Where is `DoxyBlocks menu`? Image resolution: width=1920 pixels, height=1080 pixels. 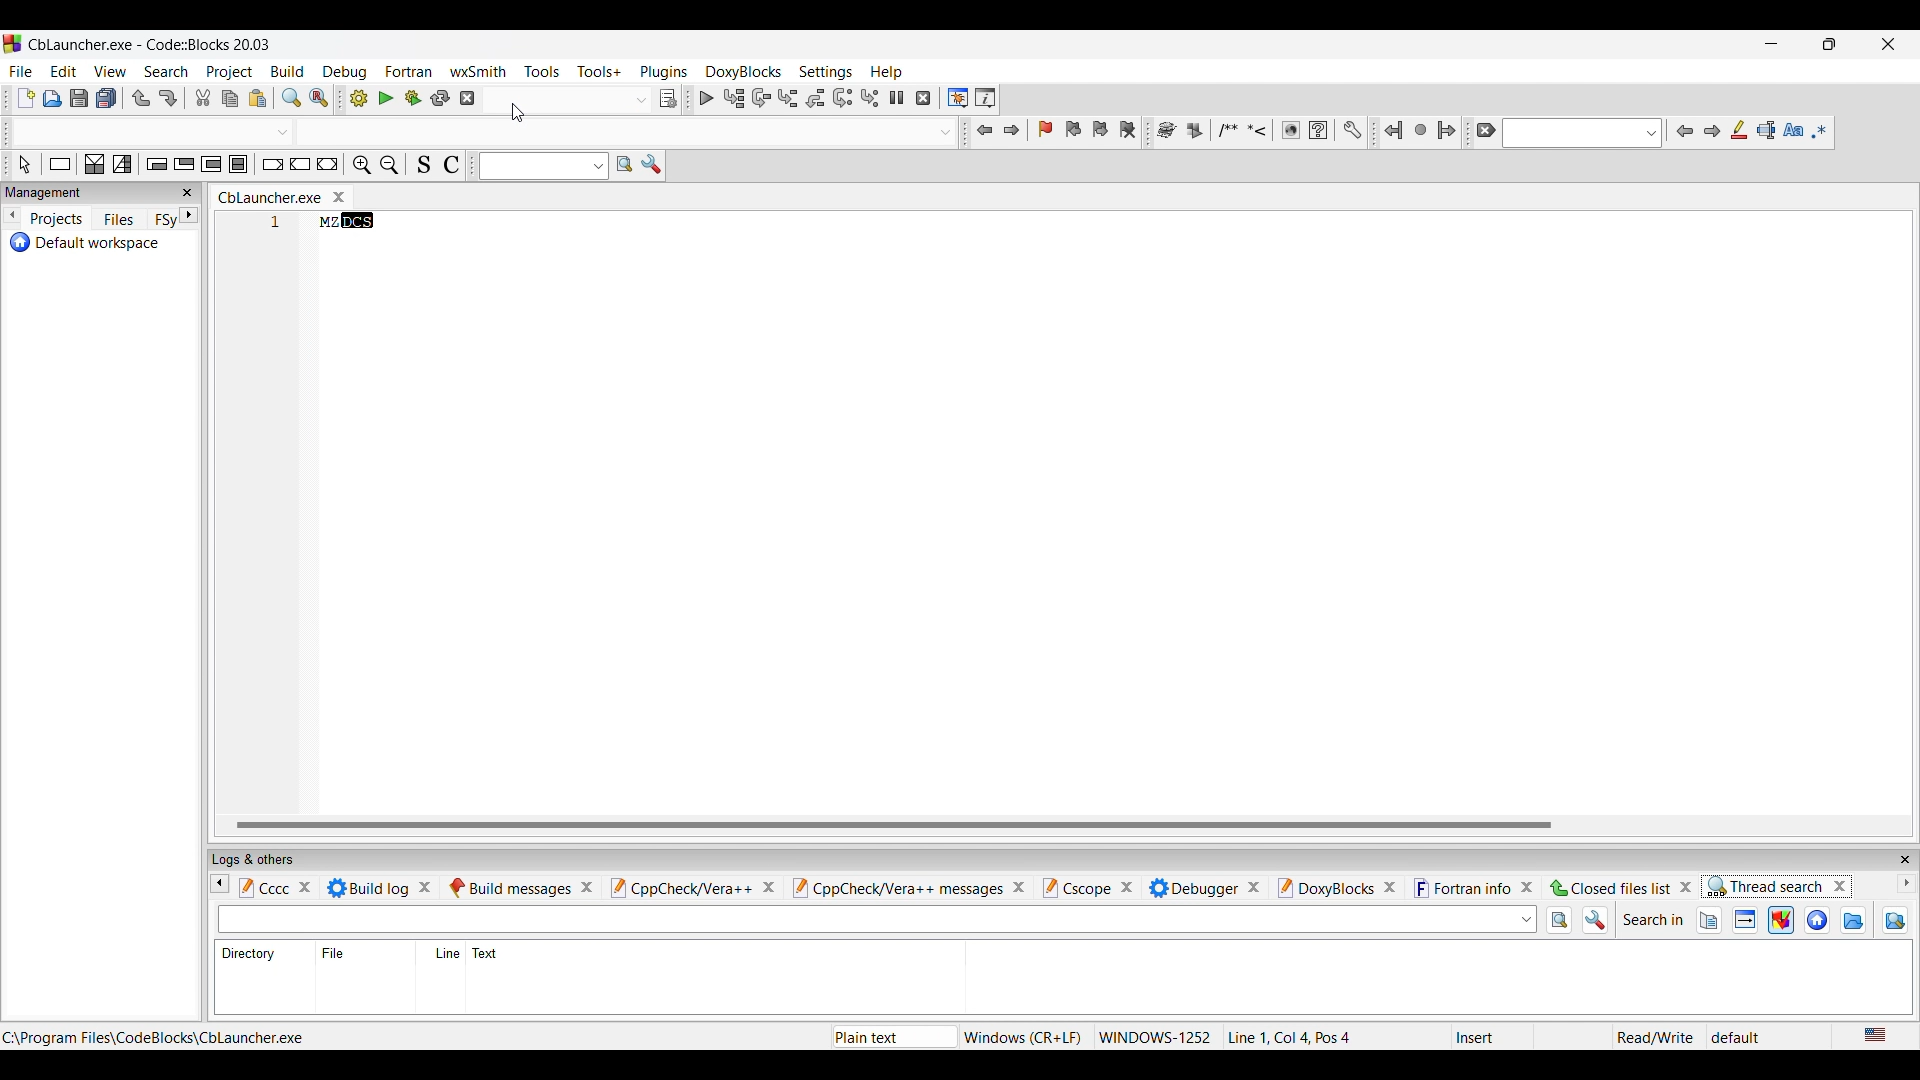
DoxyBlocks menu is located at coordinates (744, 73).